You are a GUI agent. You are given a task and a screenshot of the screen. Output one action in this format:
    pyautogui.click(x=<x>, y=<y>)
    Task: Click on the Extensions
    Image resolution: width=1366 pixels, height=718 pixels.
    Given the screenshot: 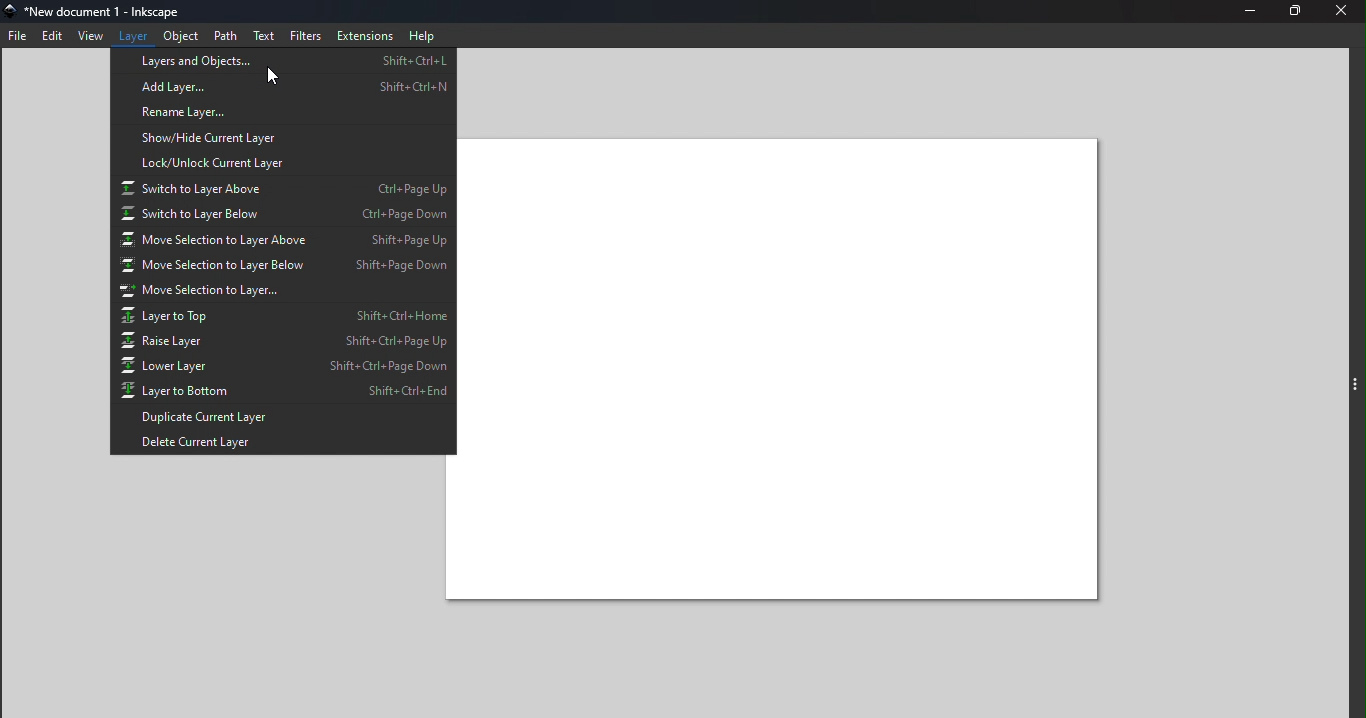 What is the action you would take?
    pyautogui.click(x=366, y=34)
    